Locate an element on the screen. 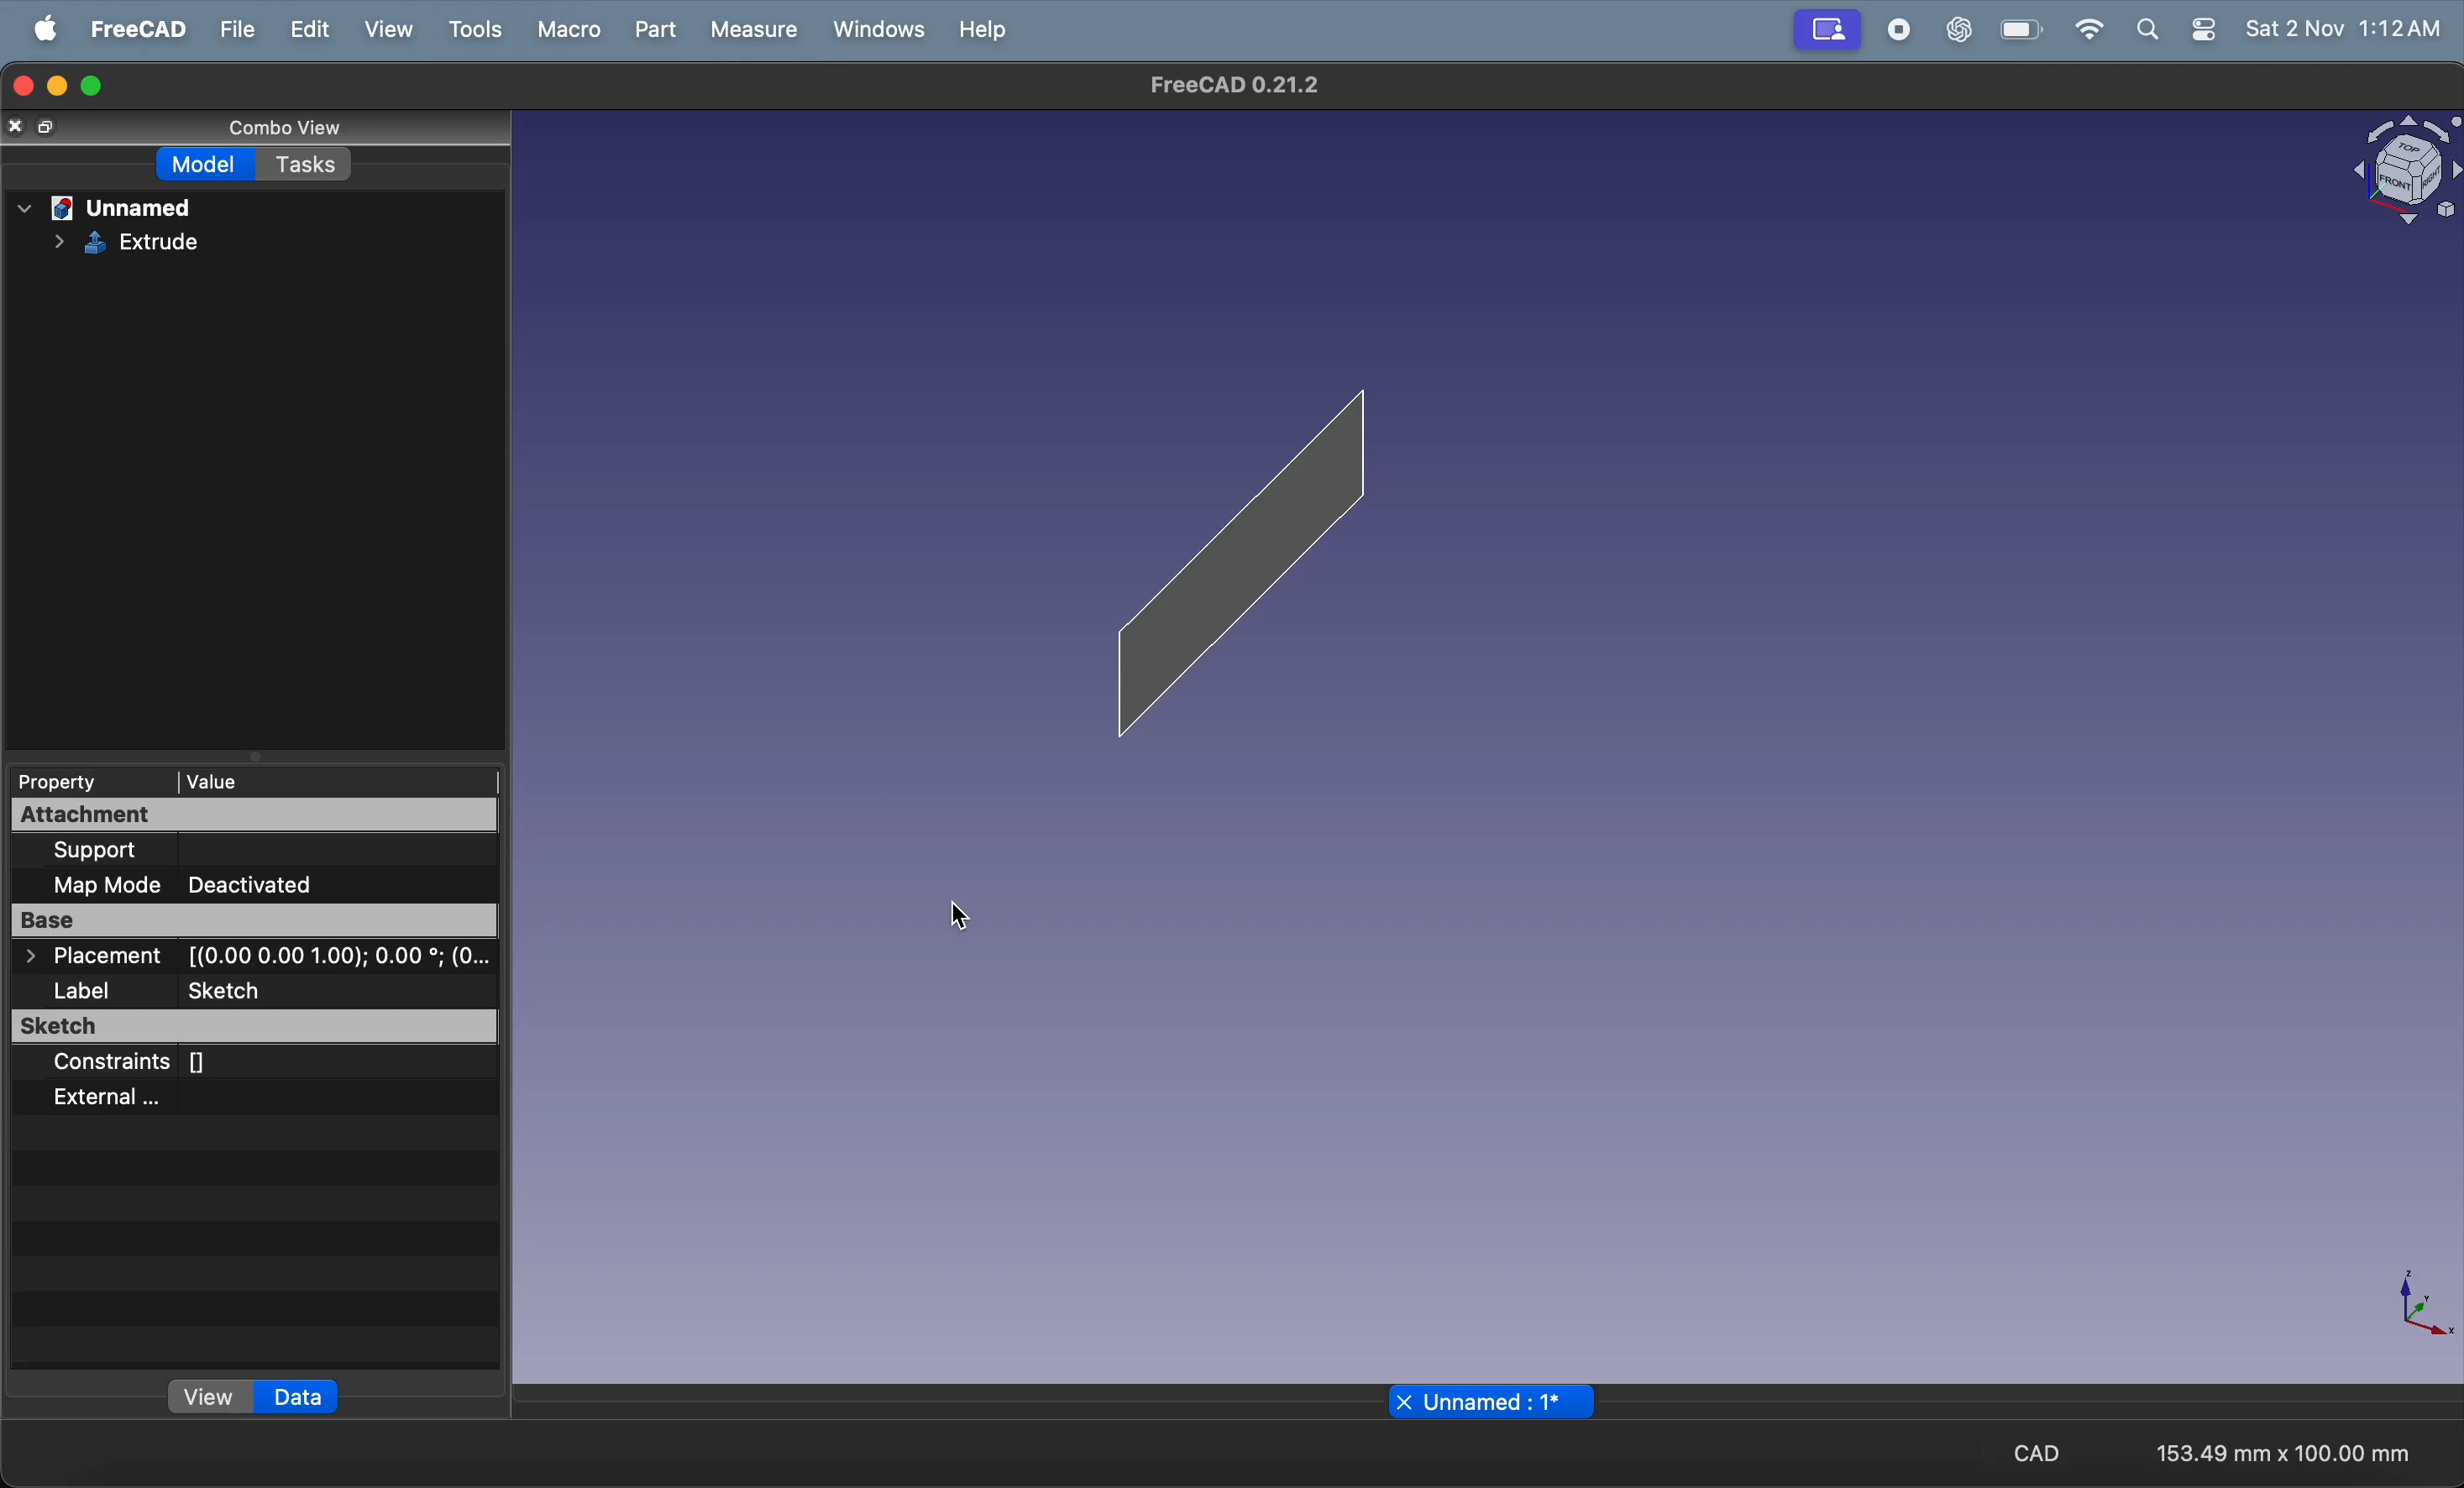 The width and height of the screenshot is (2464, 1488). edit is located at coordinates (312, 30).